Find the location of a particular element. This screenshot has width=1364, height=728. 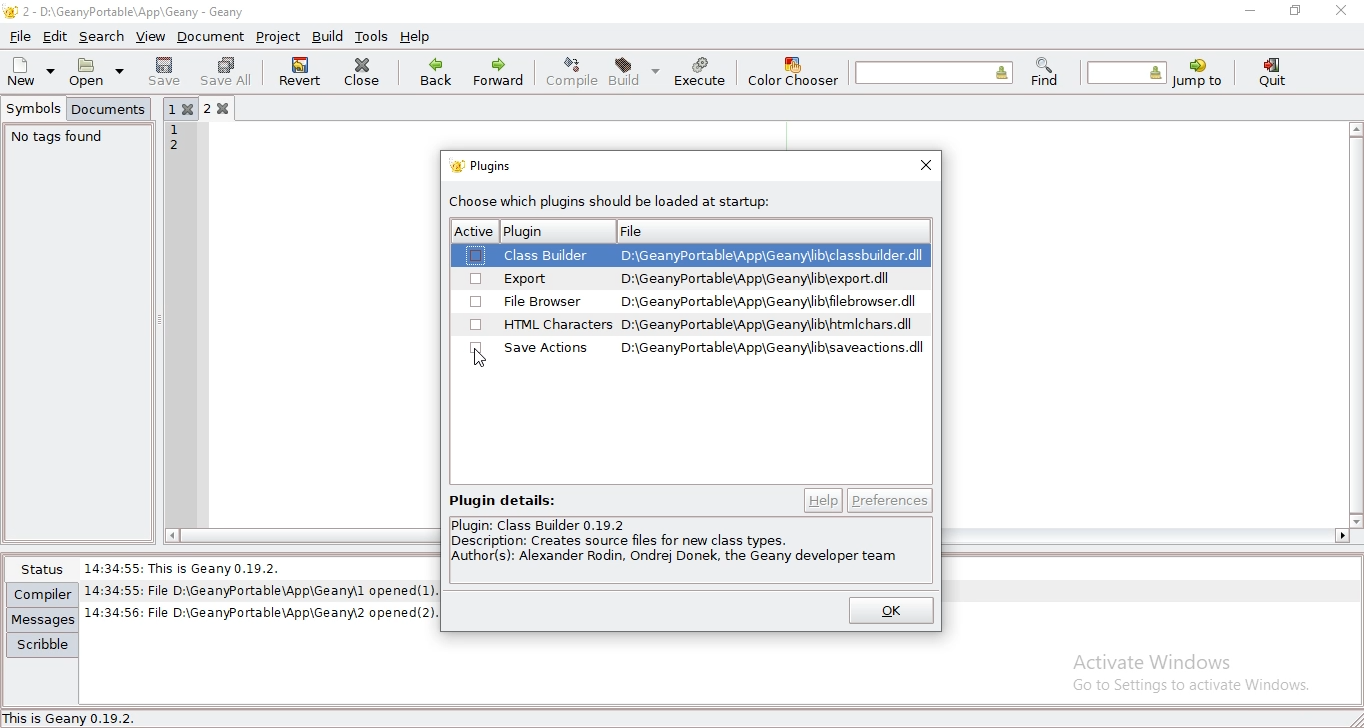

edit is located at coordinates (57, 35).